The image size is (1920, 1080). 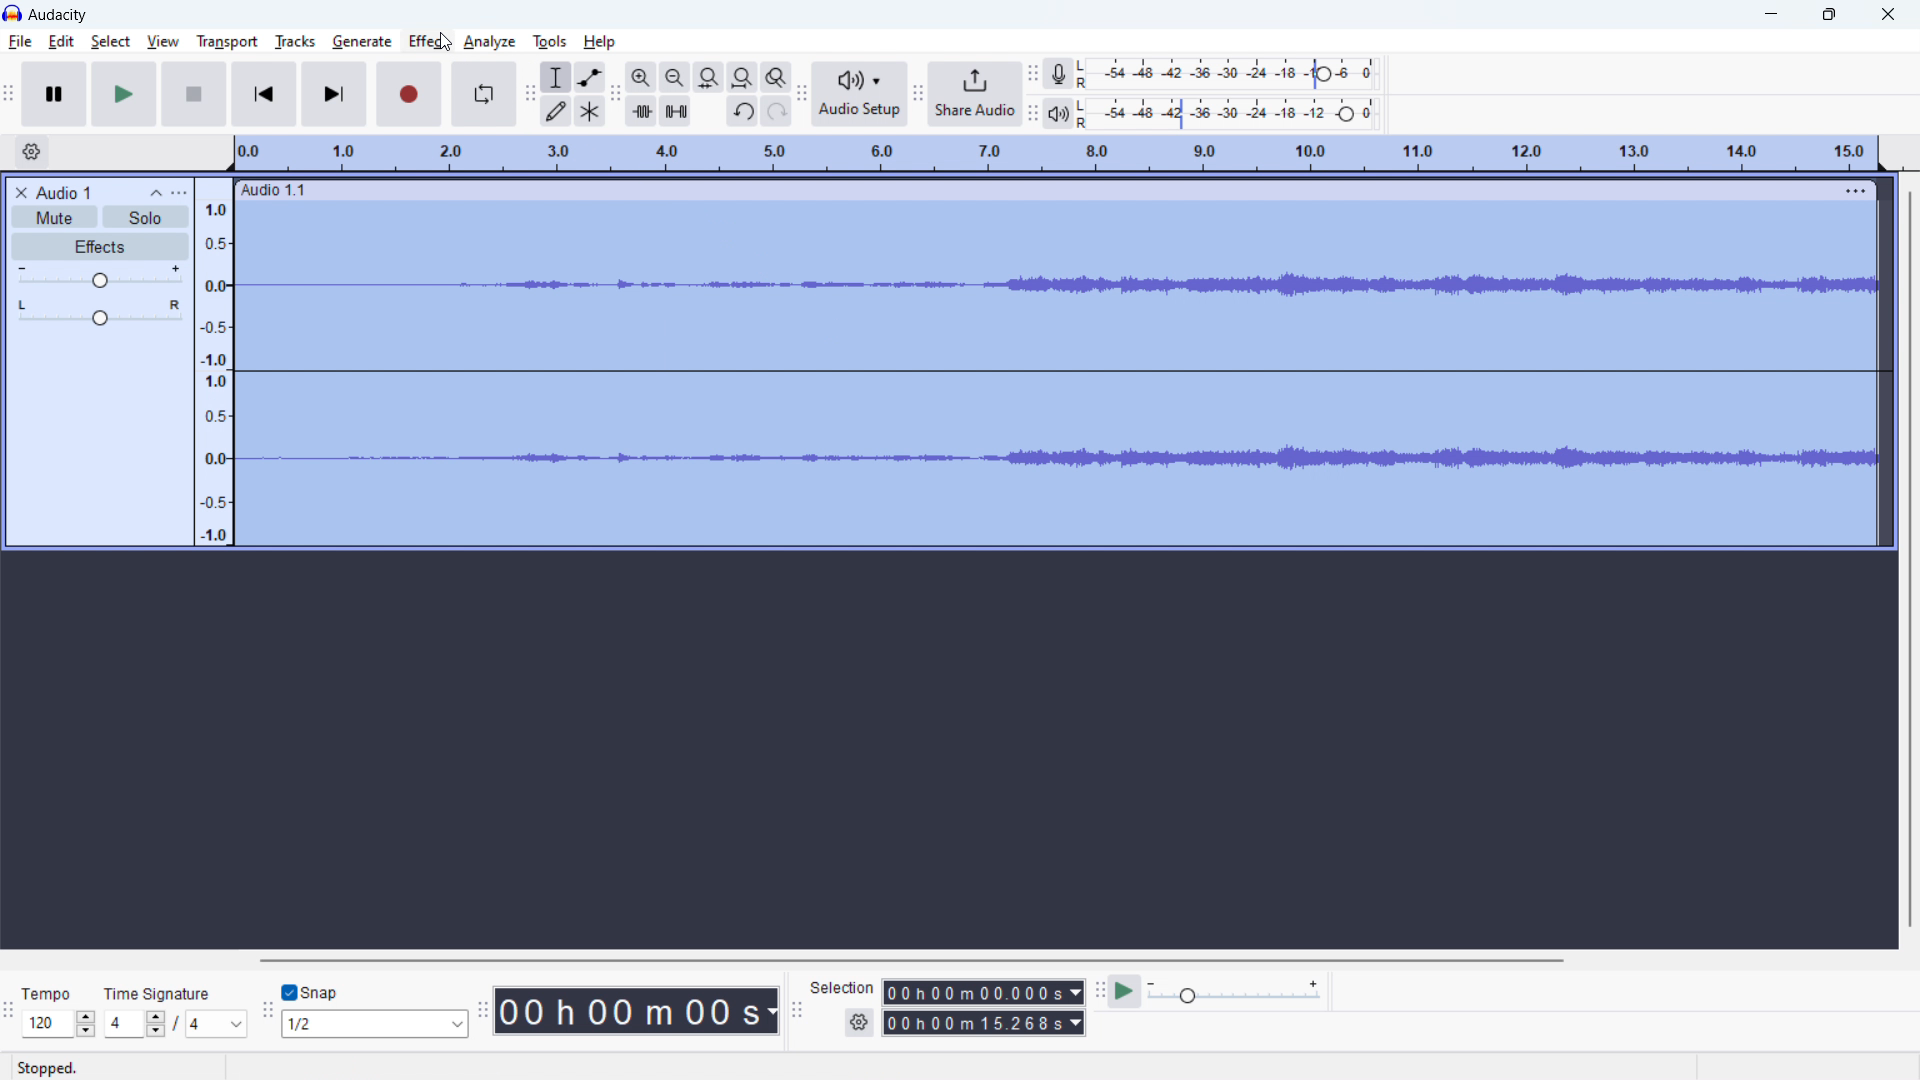 I want to click on project title, so click(x=64, y=193).